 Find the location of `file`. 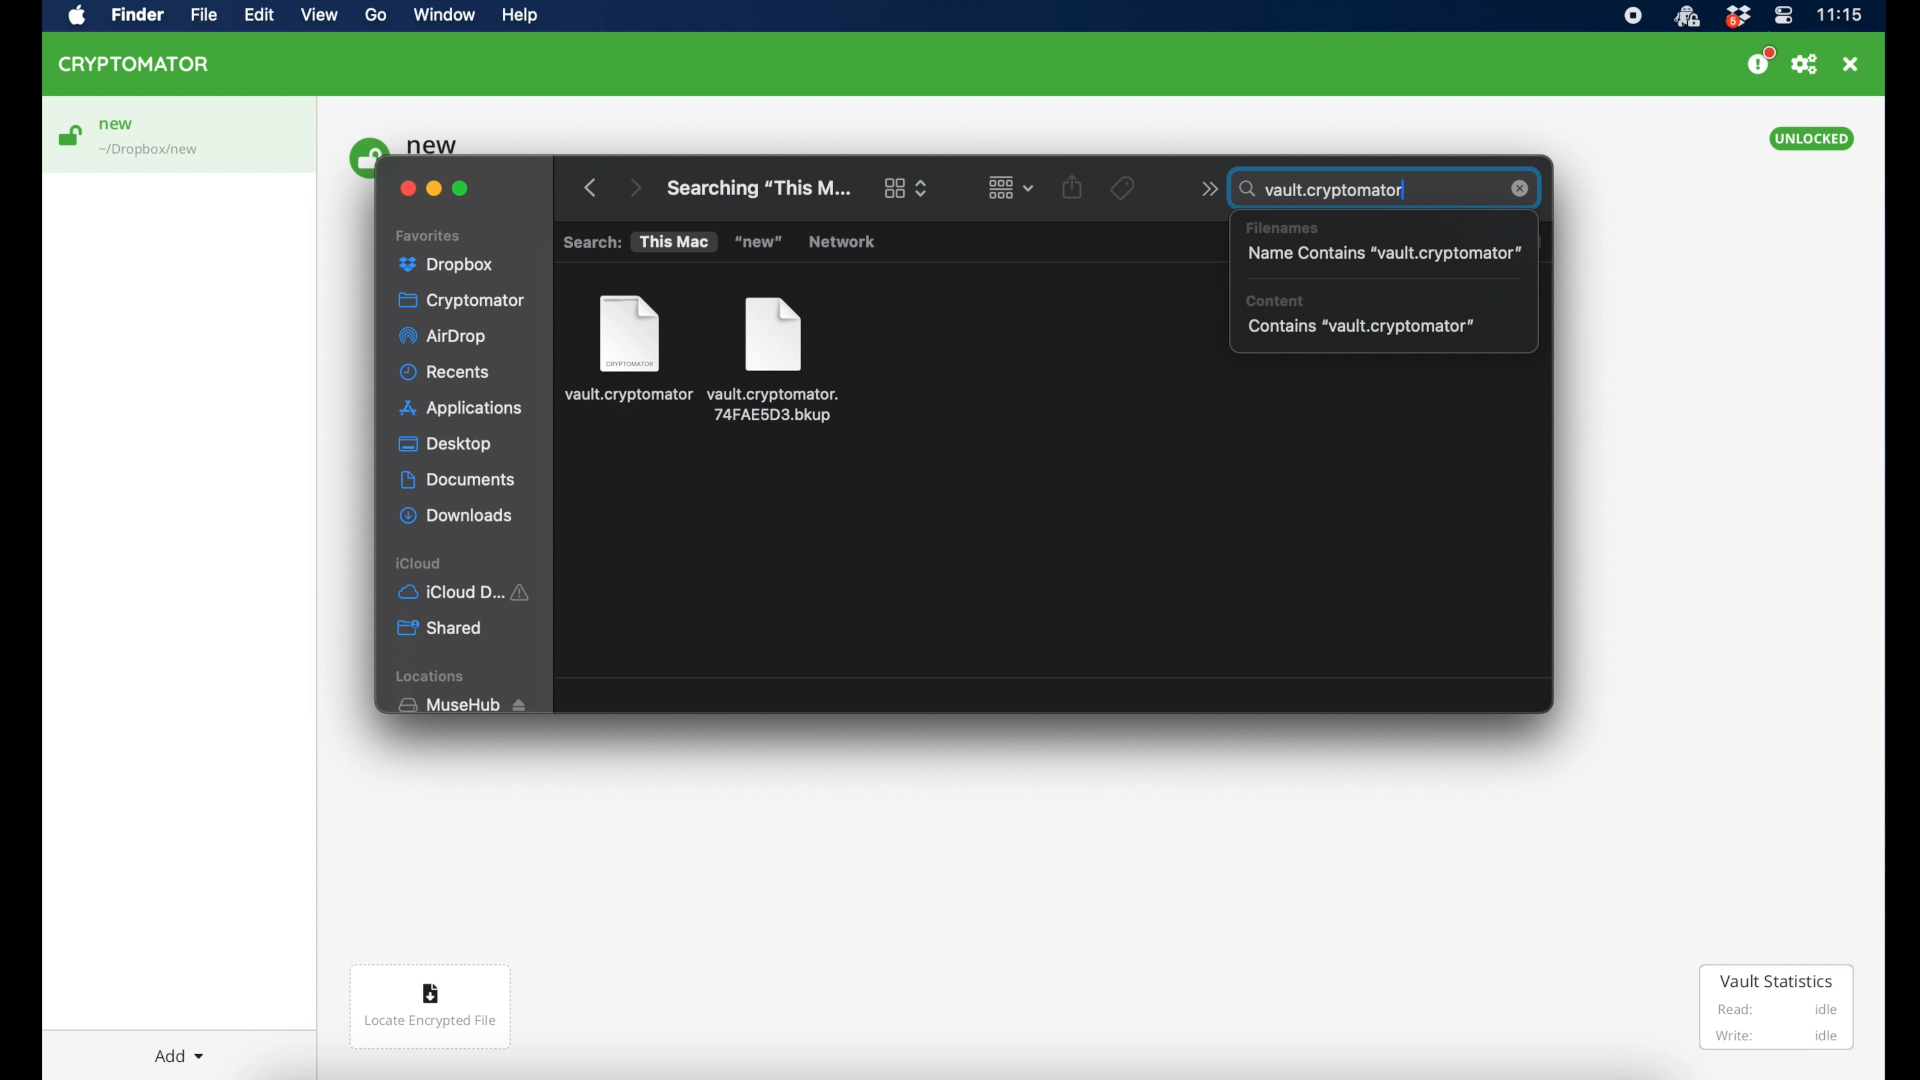

file is located at coordinates (774, 361).